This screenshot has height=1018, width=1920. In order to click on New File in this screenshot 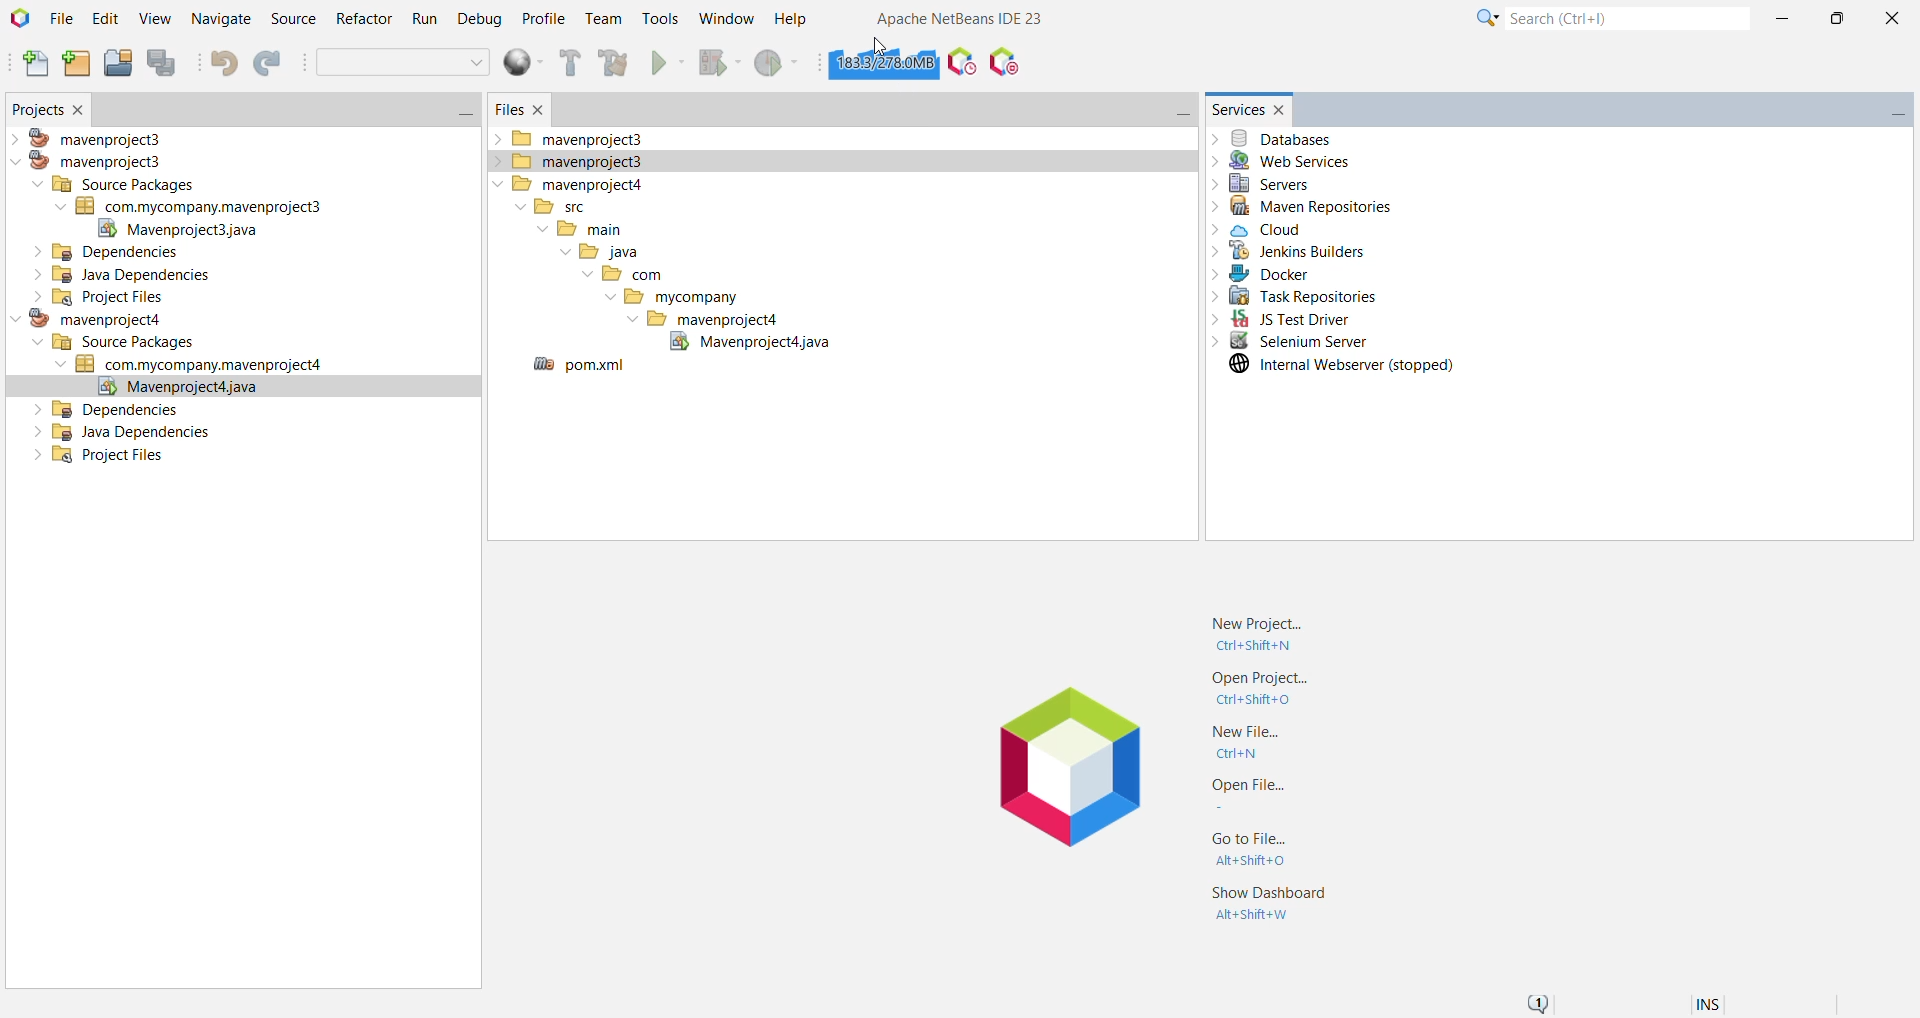, I will do `click(1249, 743)`.